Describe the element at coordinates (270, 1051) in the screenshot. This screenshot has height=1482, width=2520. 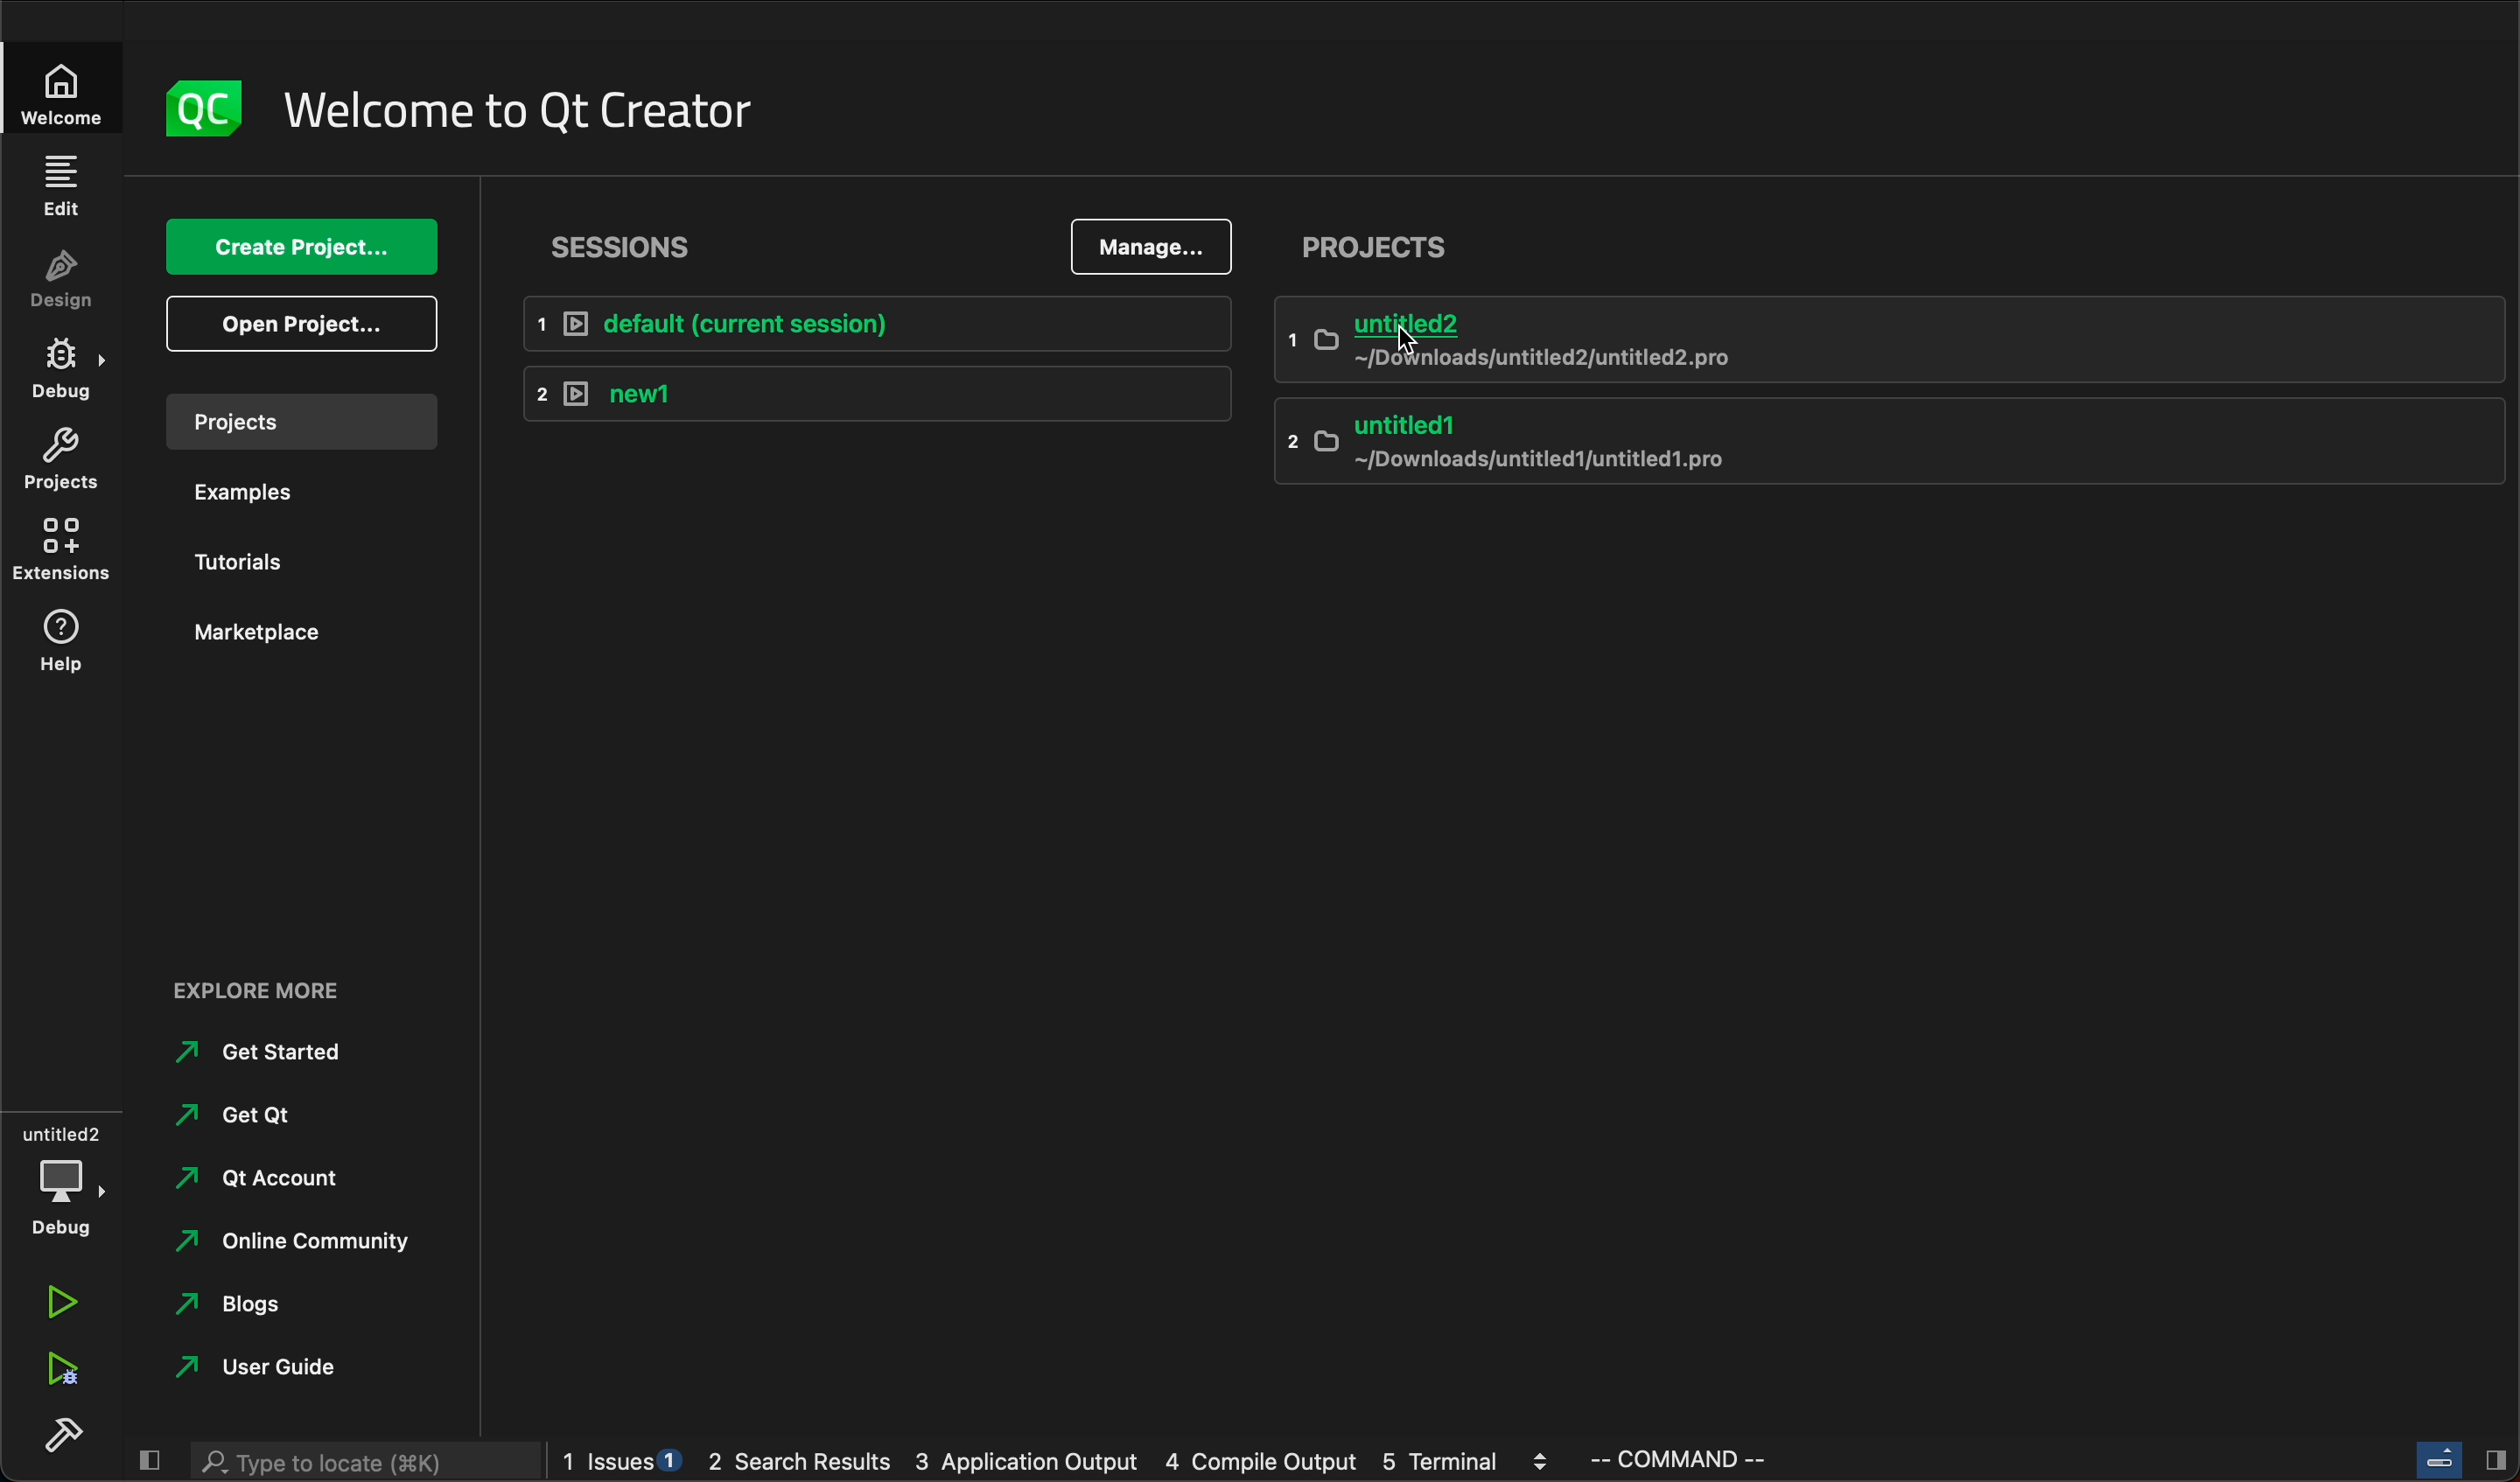
I see `get strarted` at that location.